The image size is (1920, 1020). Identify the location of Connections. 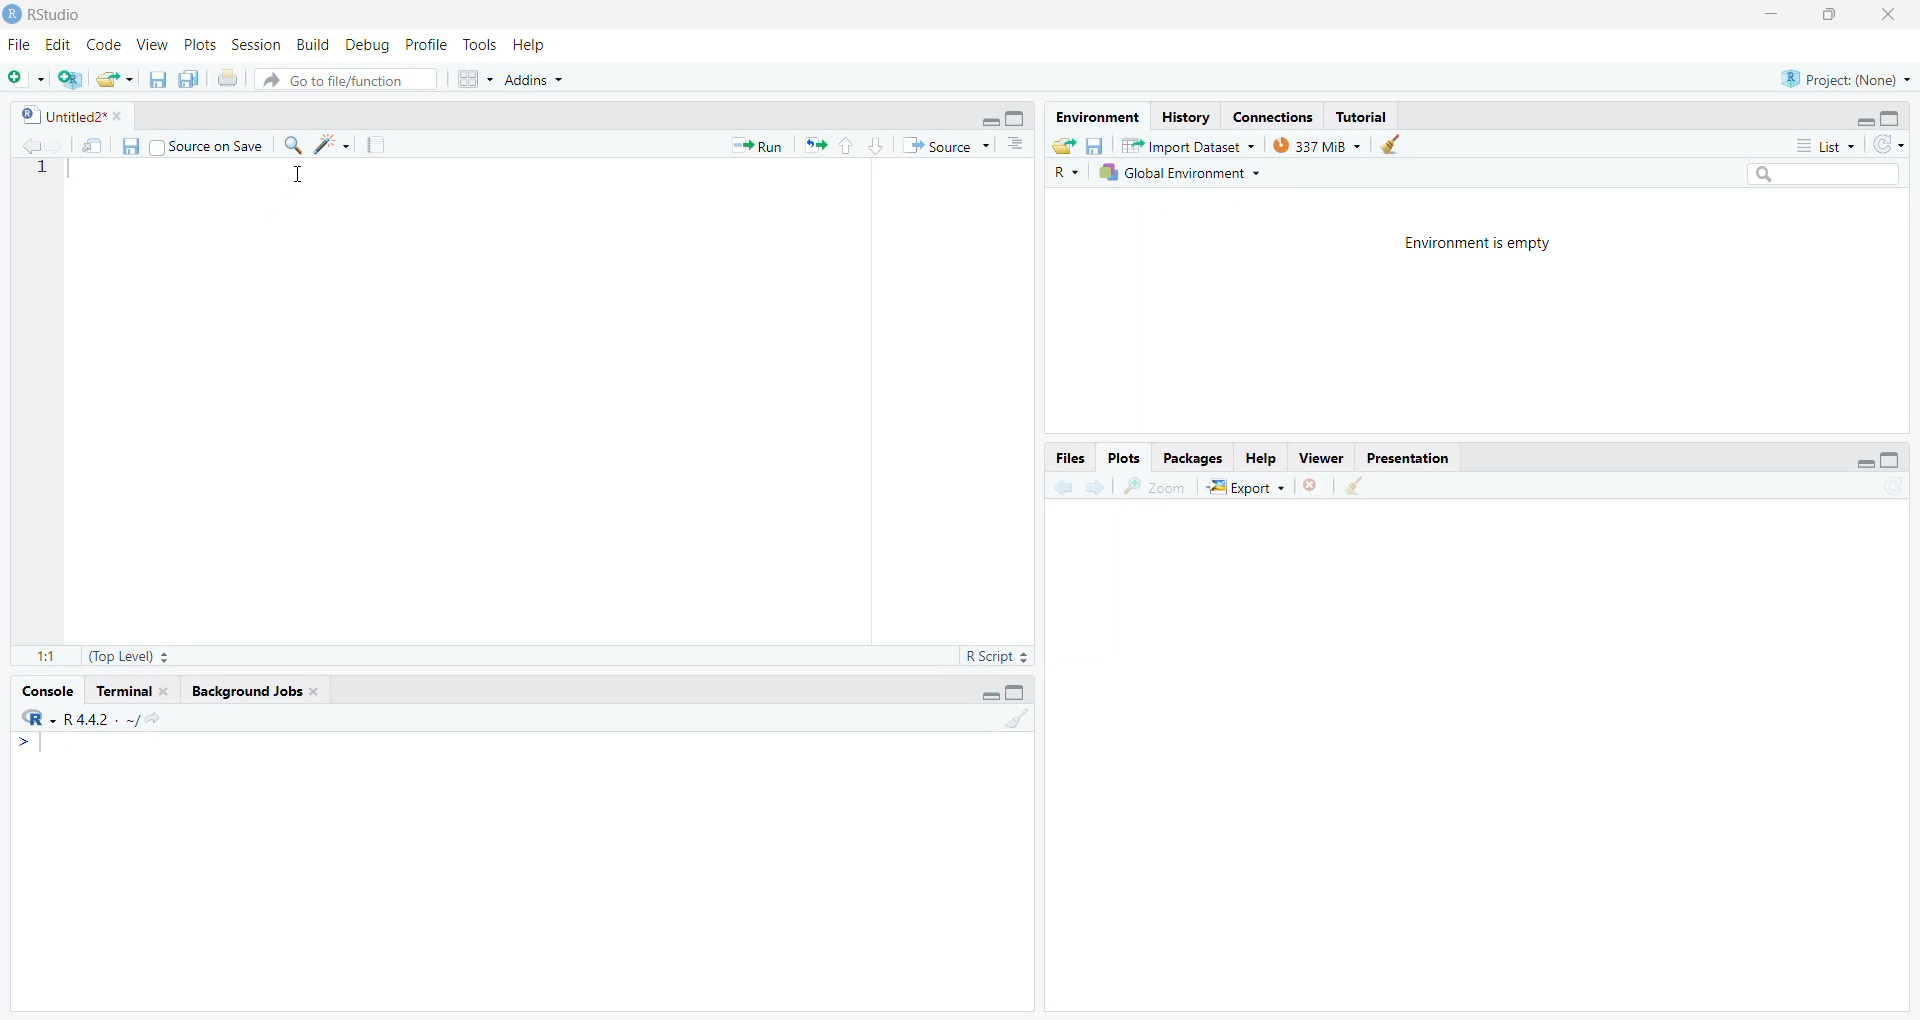
(1274, 117).